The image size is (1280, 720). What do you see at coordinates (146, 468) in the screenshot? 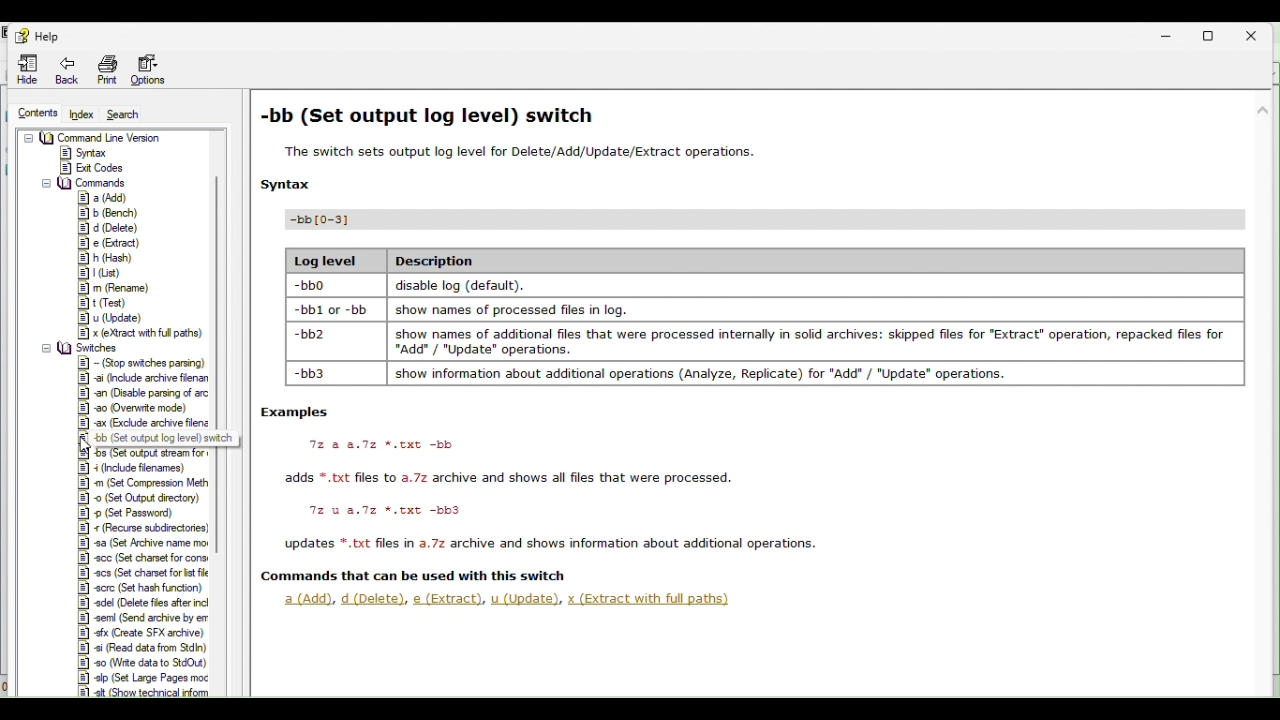
I see `8] 4 (Include filenames) |` at bounding box center [146, 468].